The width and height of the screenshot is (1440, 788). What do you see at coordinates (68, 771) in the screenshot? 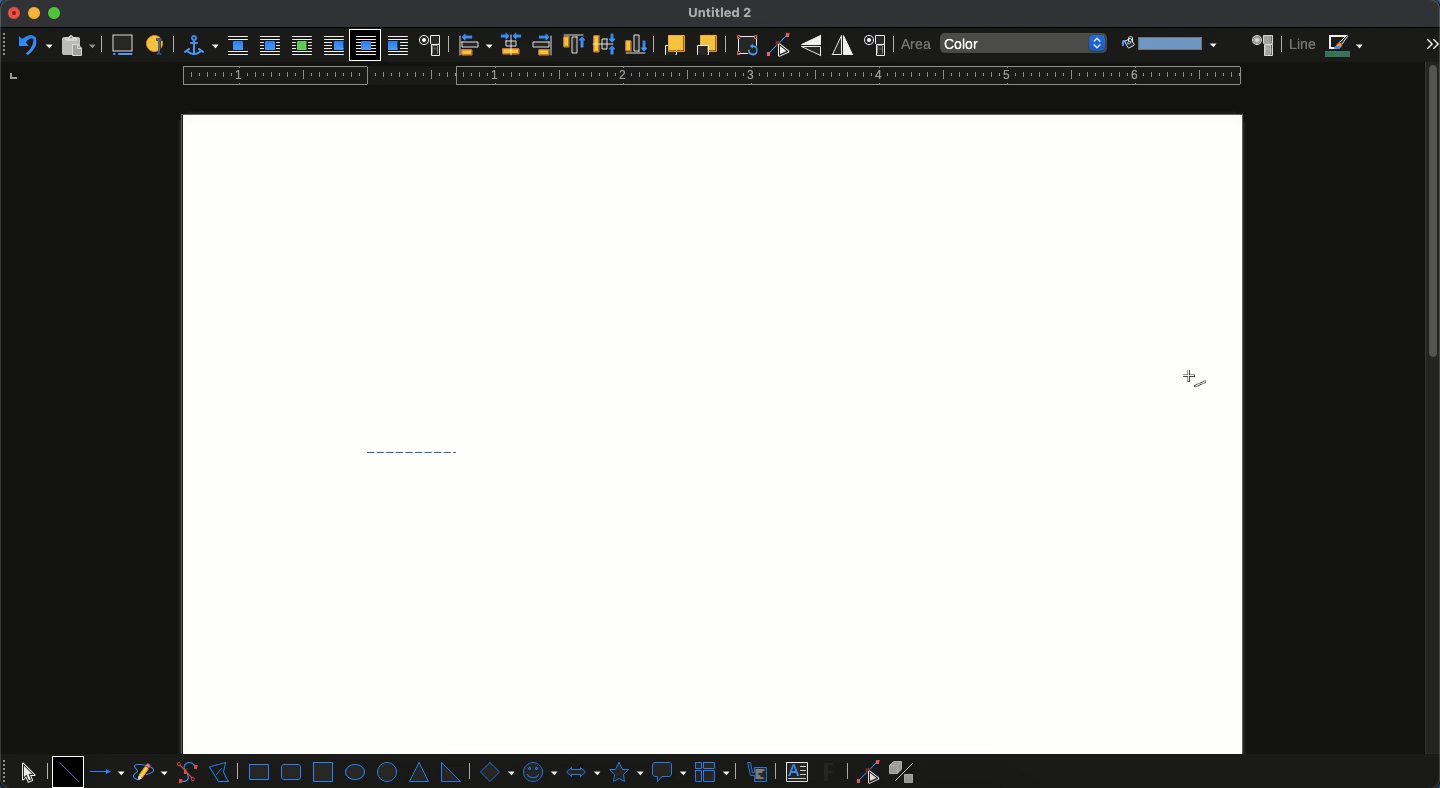
I see `line` at bounding box center [68, 771].